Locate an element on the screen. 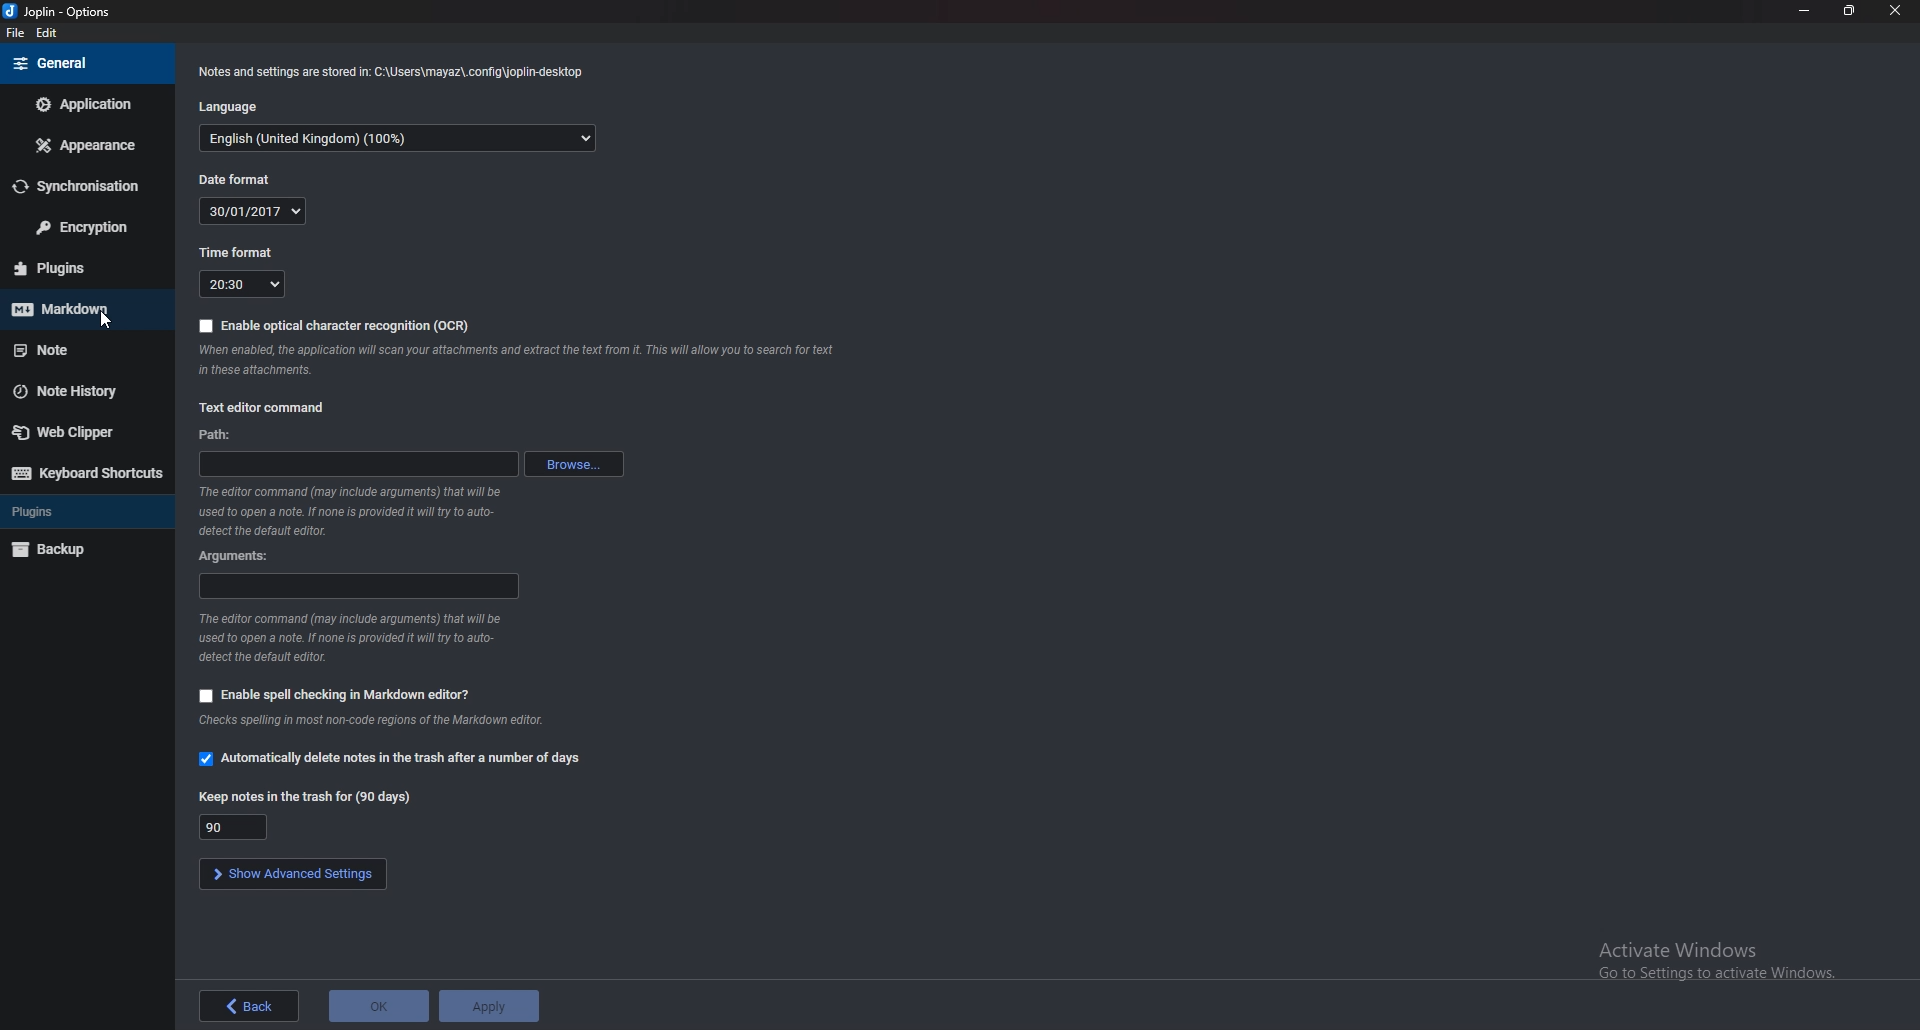 This screenshot has height=1030, width=1920. Automatically delete notes in the trash after a number of days is located at coordinates (391, 760).